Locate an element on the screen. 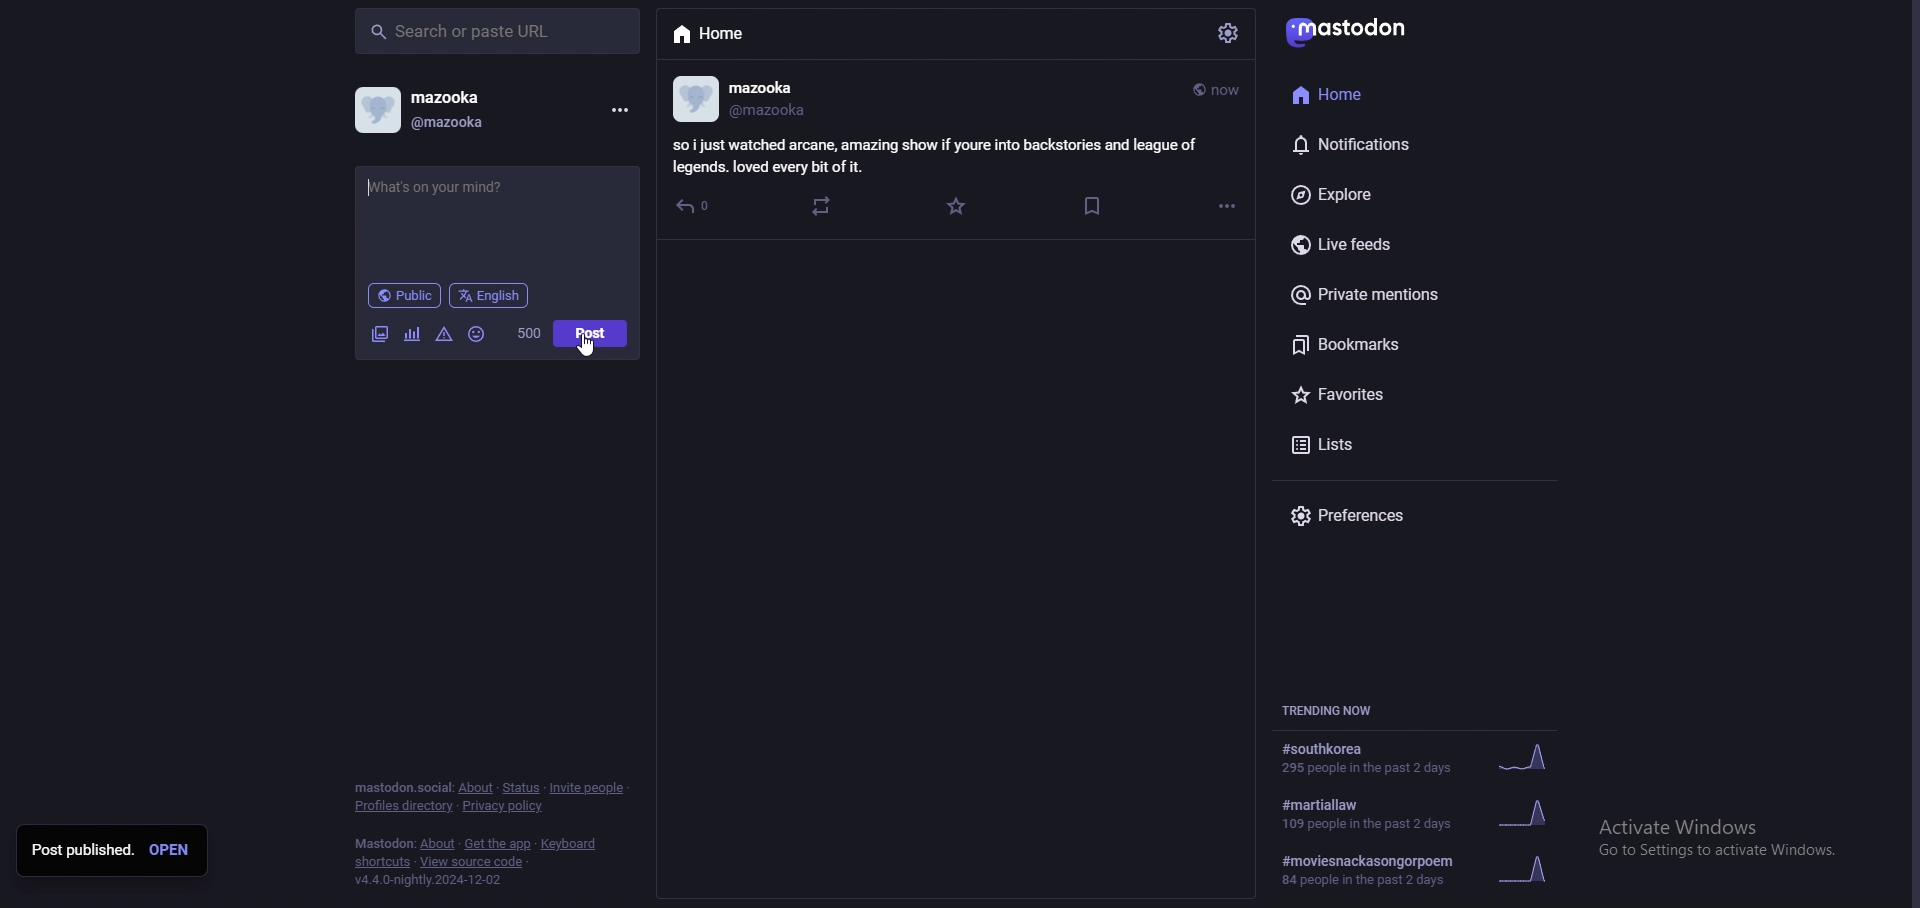  status compose is located at coordinates (496, 219).